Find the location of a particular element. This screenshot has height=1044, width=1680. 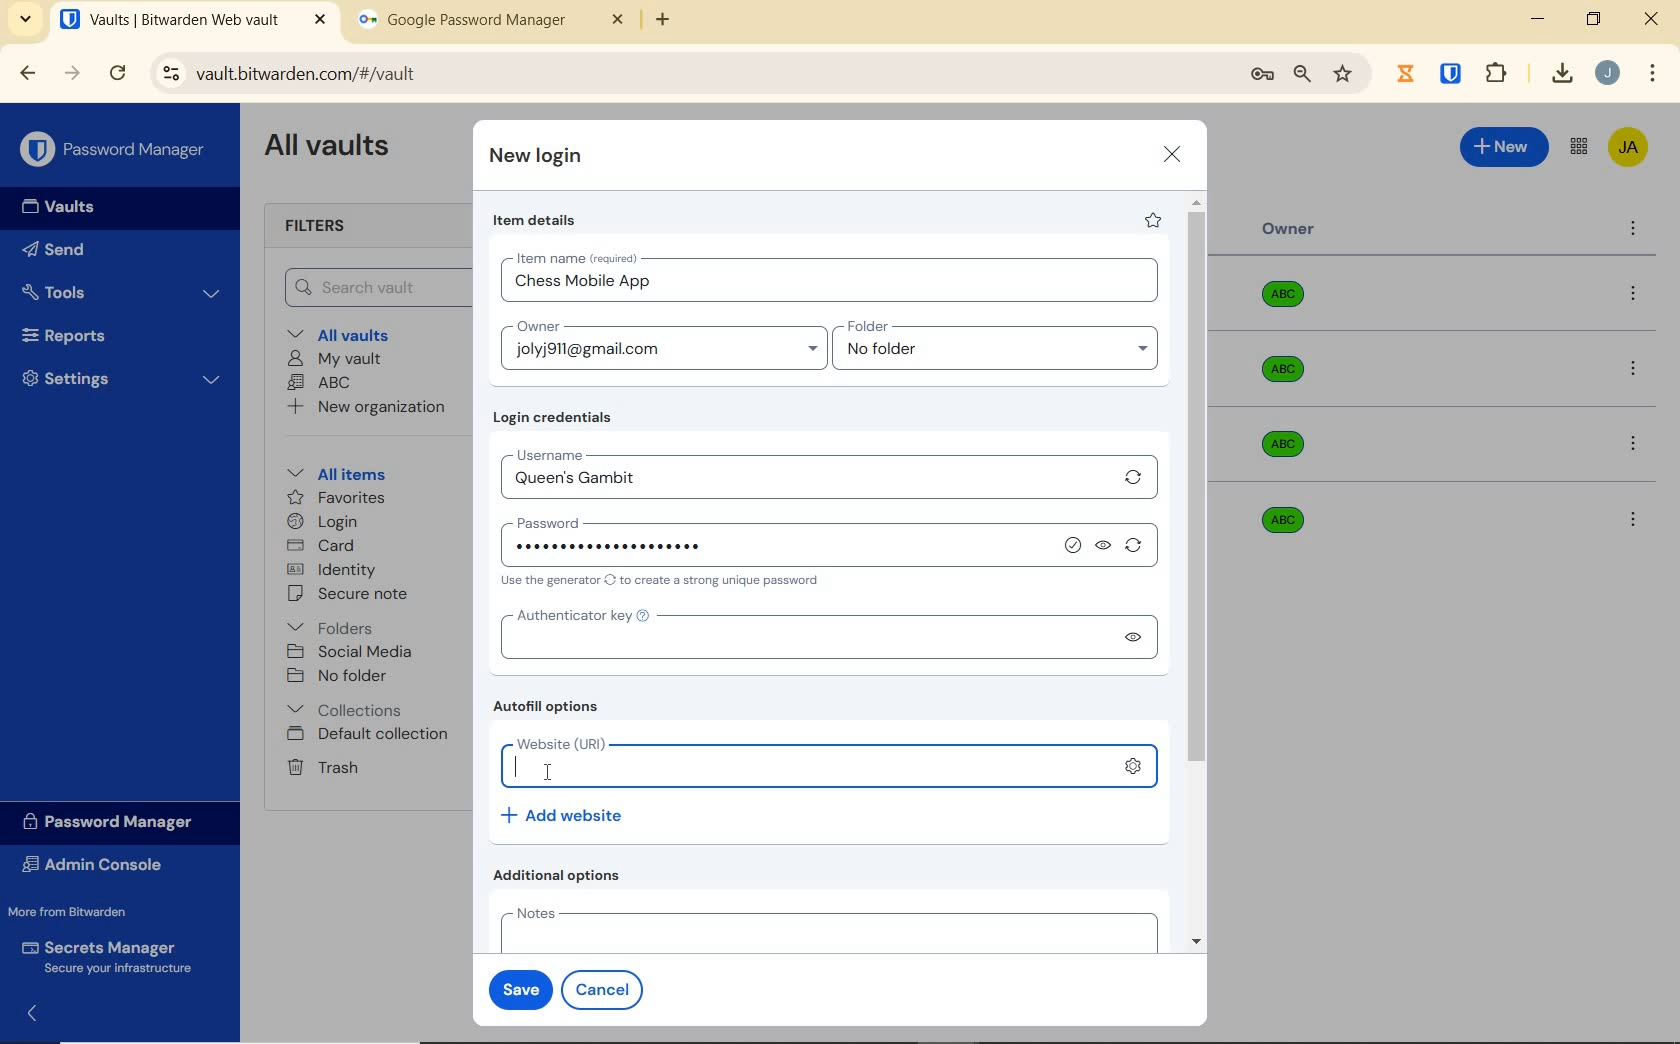

option is located at coordinates (1637, 371).